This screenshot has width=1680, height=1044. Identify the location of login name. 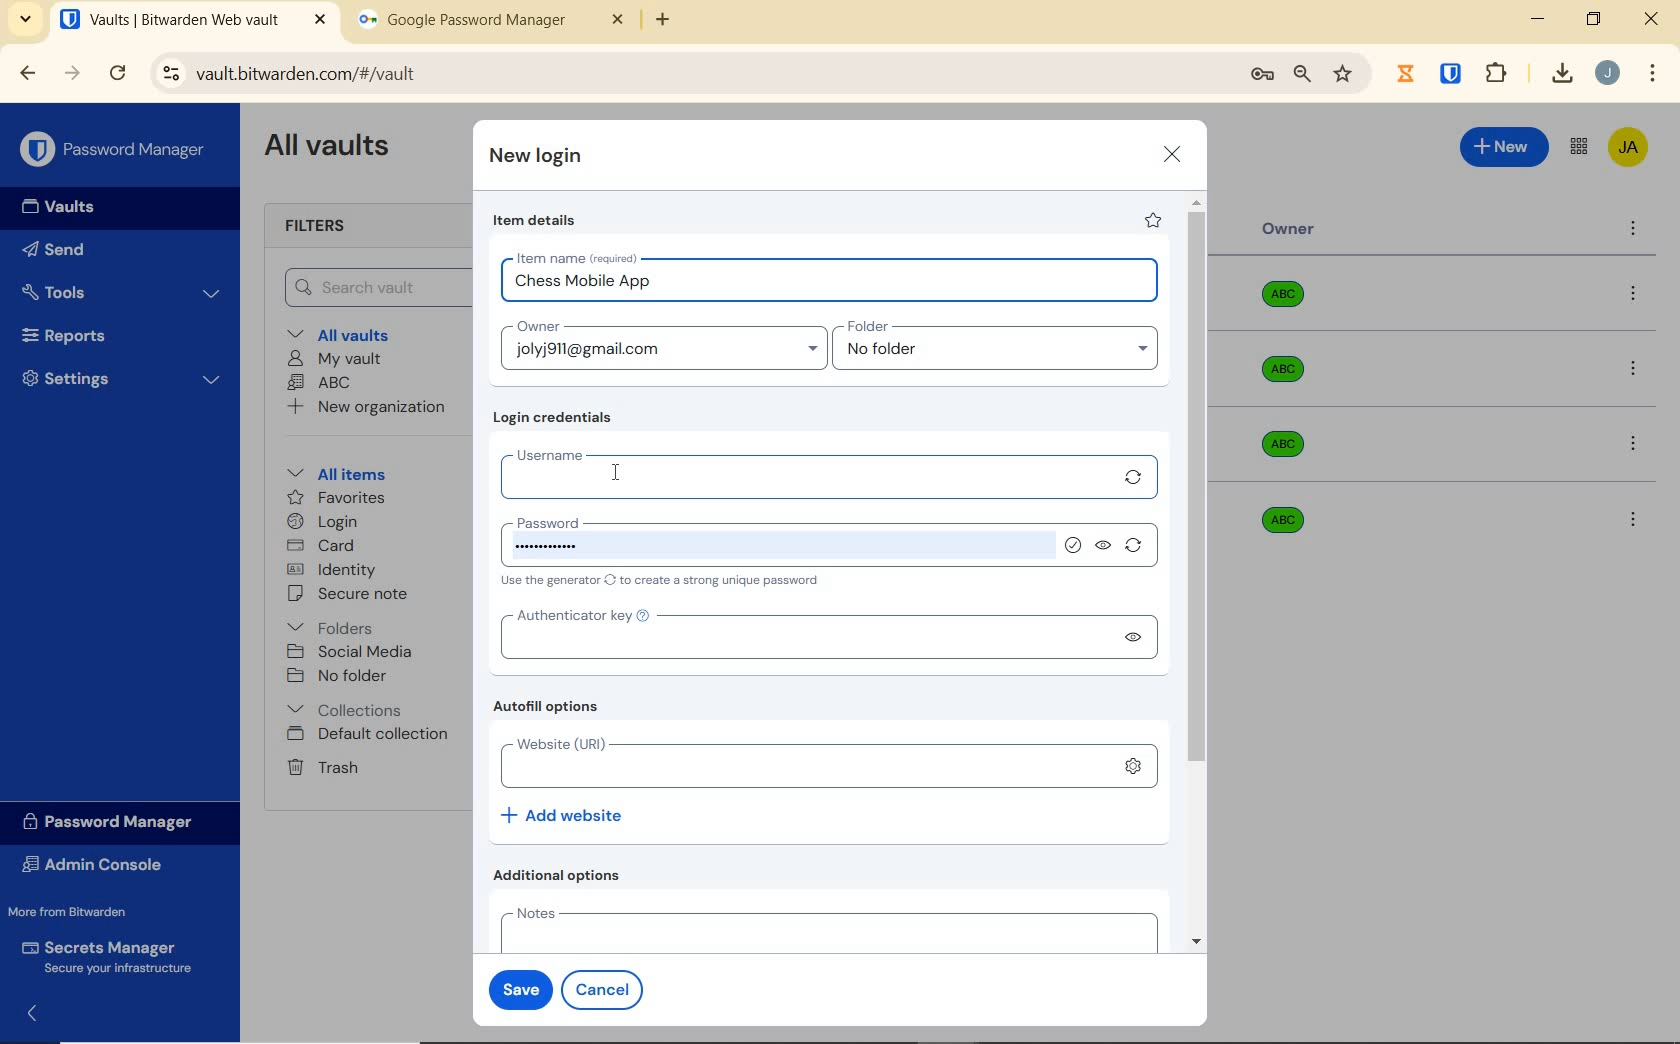
(831, 286).